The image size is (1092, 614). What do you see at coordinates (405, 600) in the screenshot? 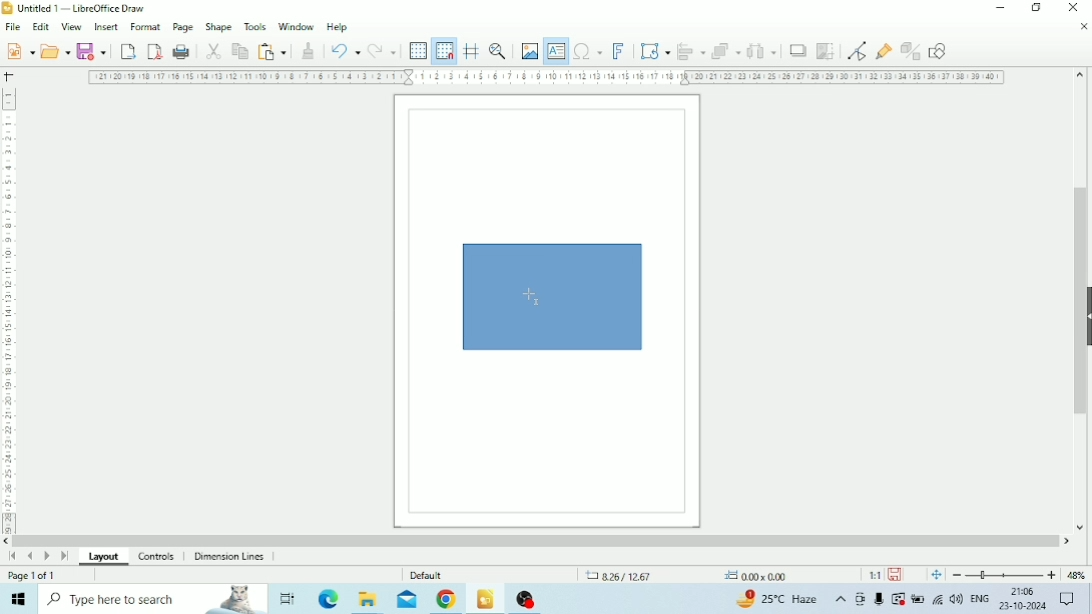
I see `Mail` at bounding box center [405, 600].